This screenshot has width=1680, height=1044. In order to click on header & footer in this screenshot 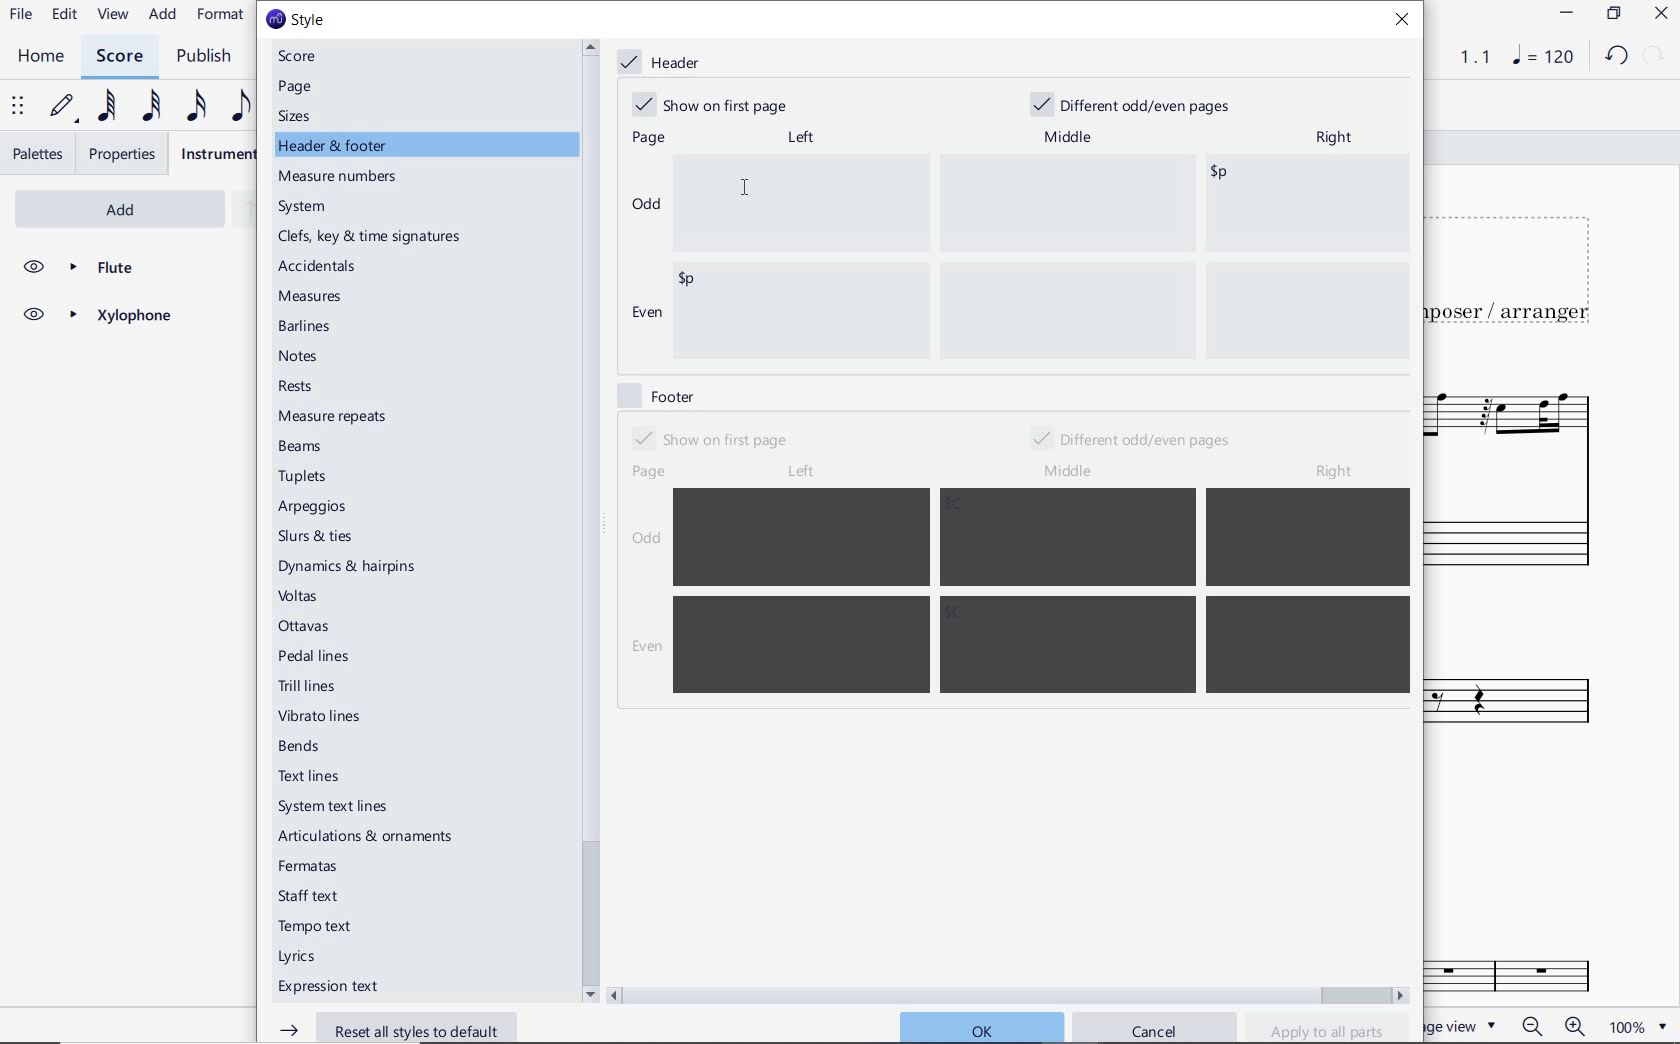, I will do `click(335, 146)`.